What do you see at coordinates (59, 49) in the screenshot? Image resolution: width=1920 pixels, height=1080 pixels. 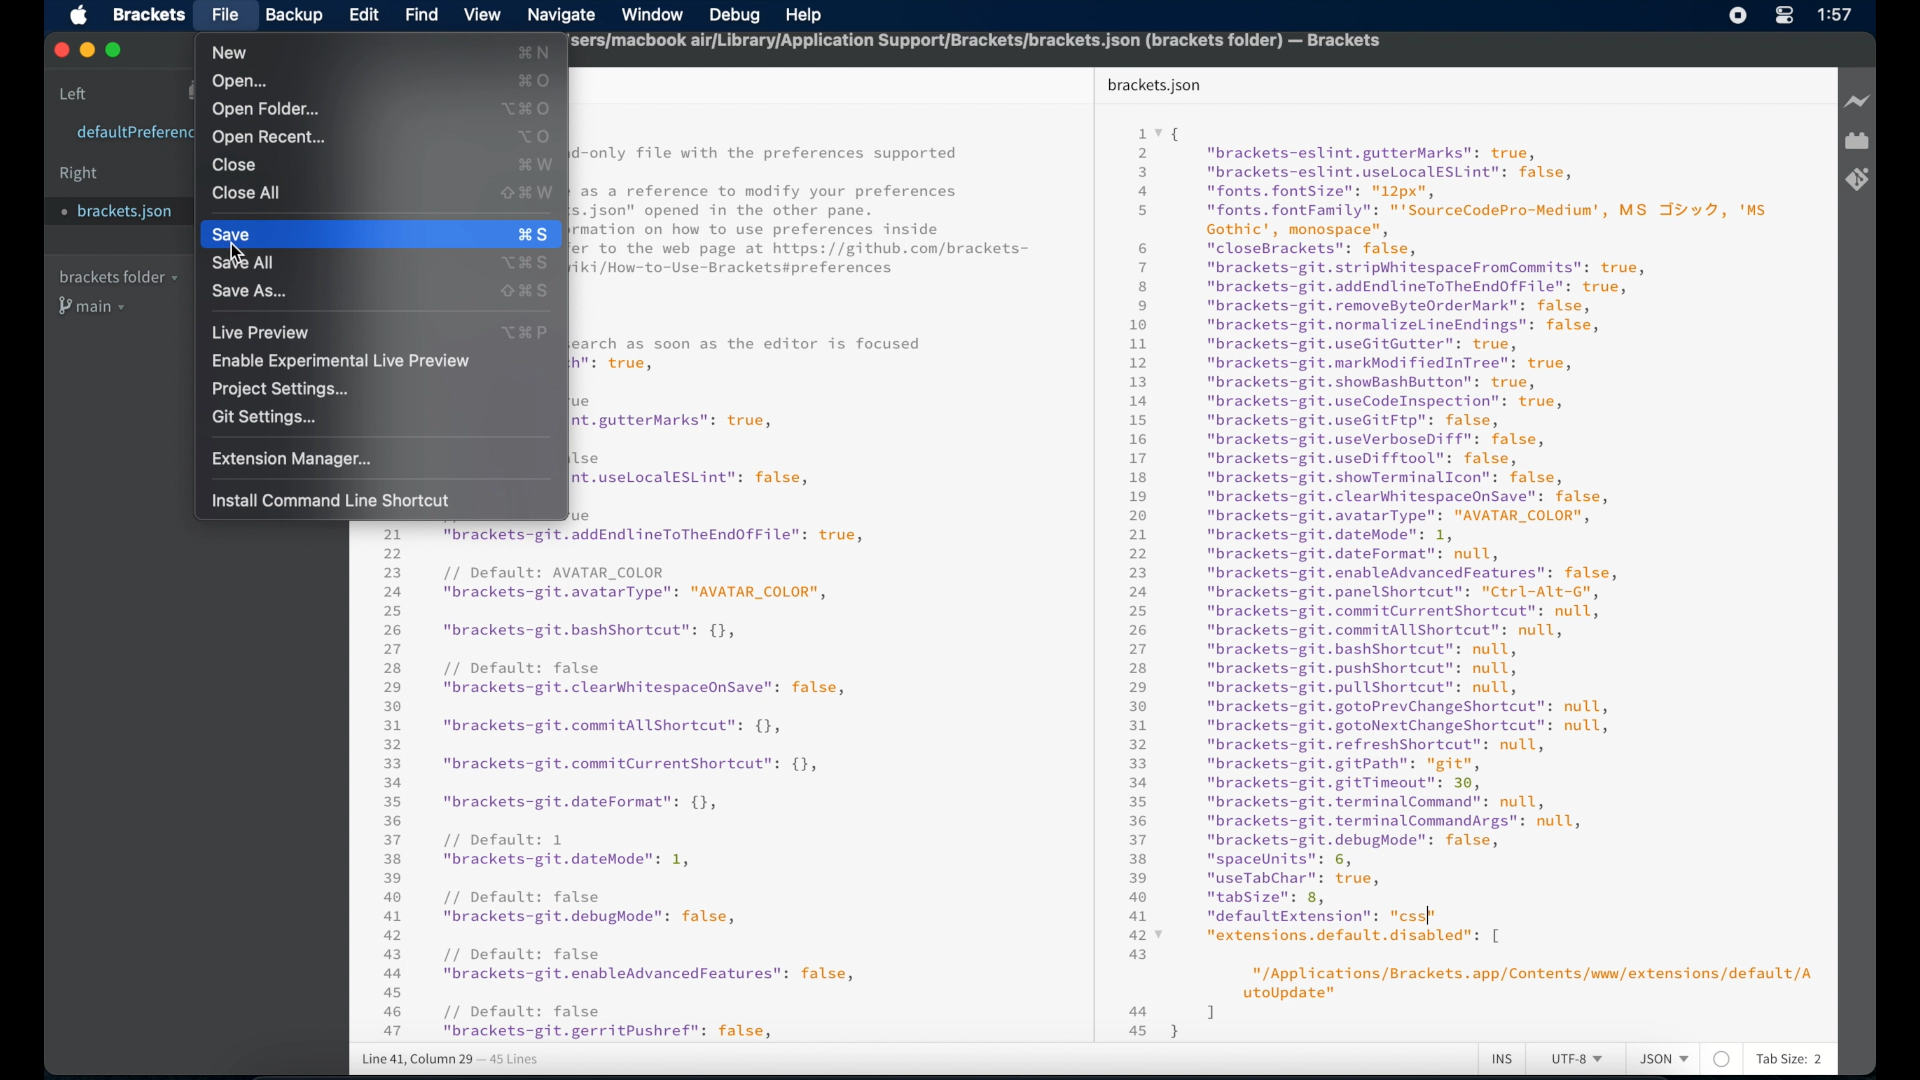 I see `close` at bounding box center [59, 49].